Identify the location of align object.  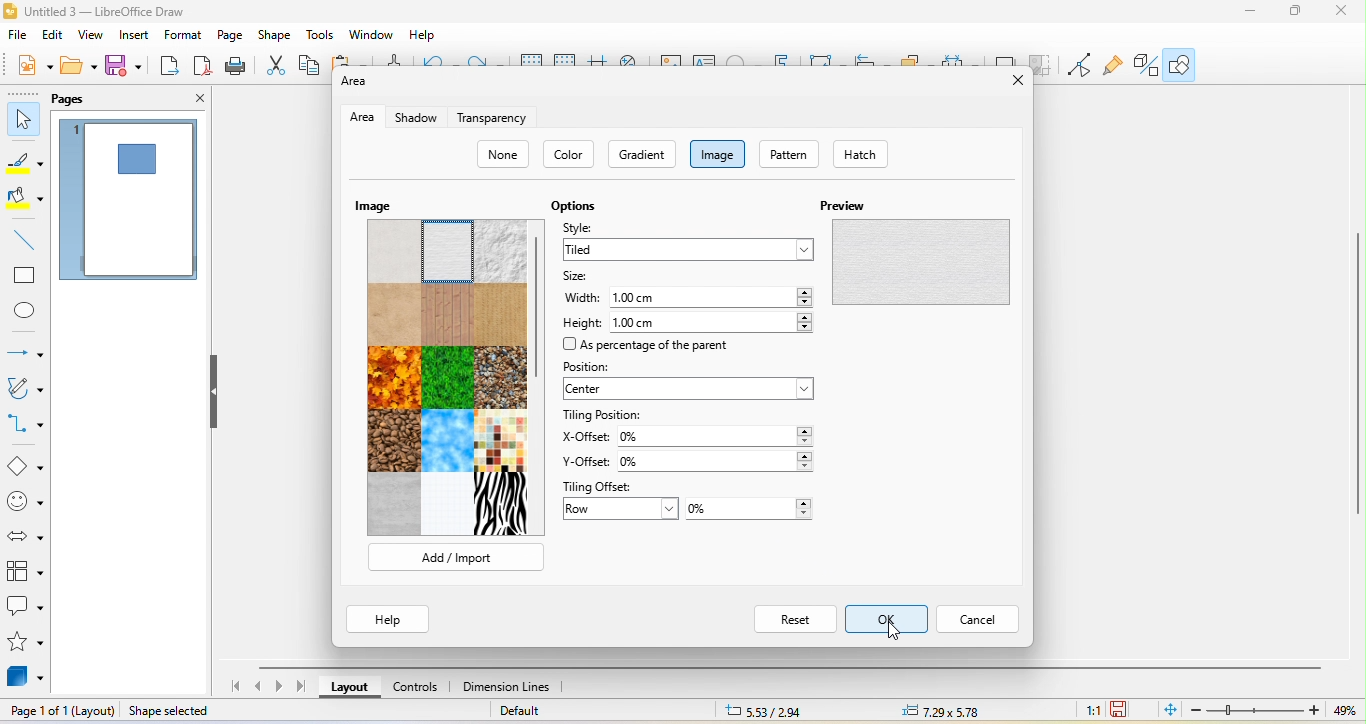
(874, 59).